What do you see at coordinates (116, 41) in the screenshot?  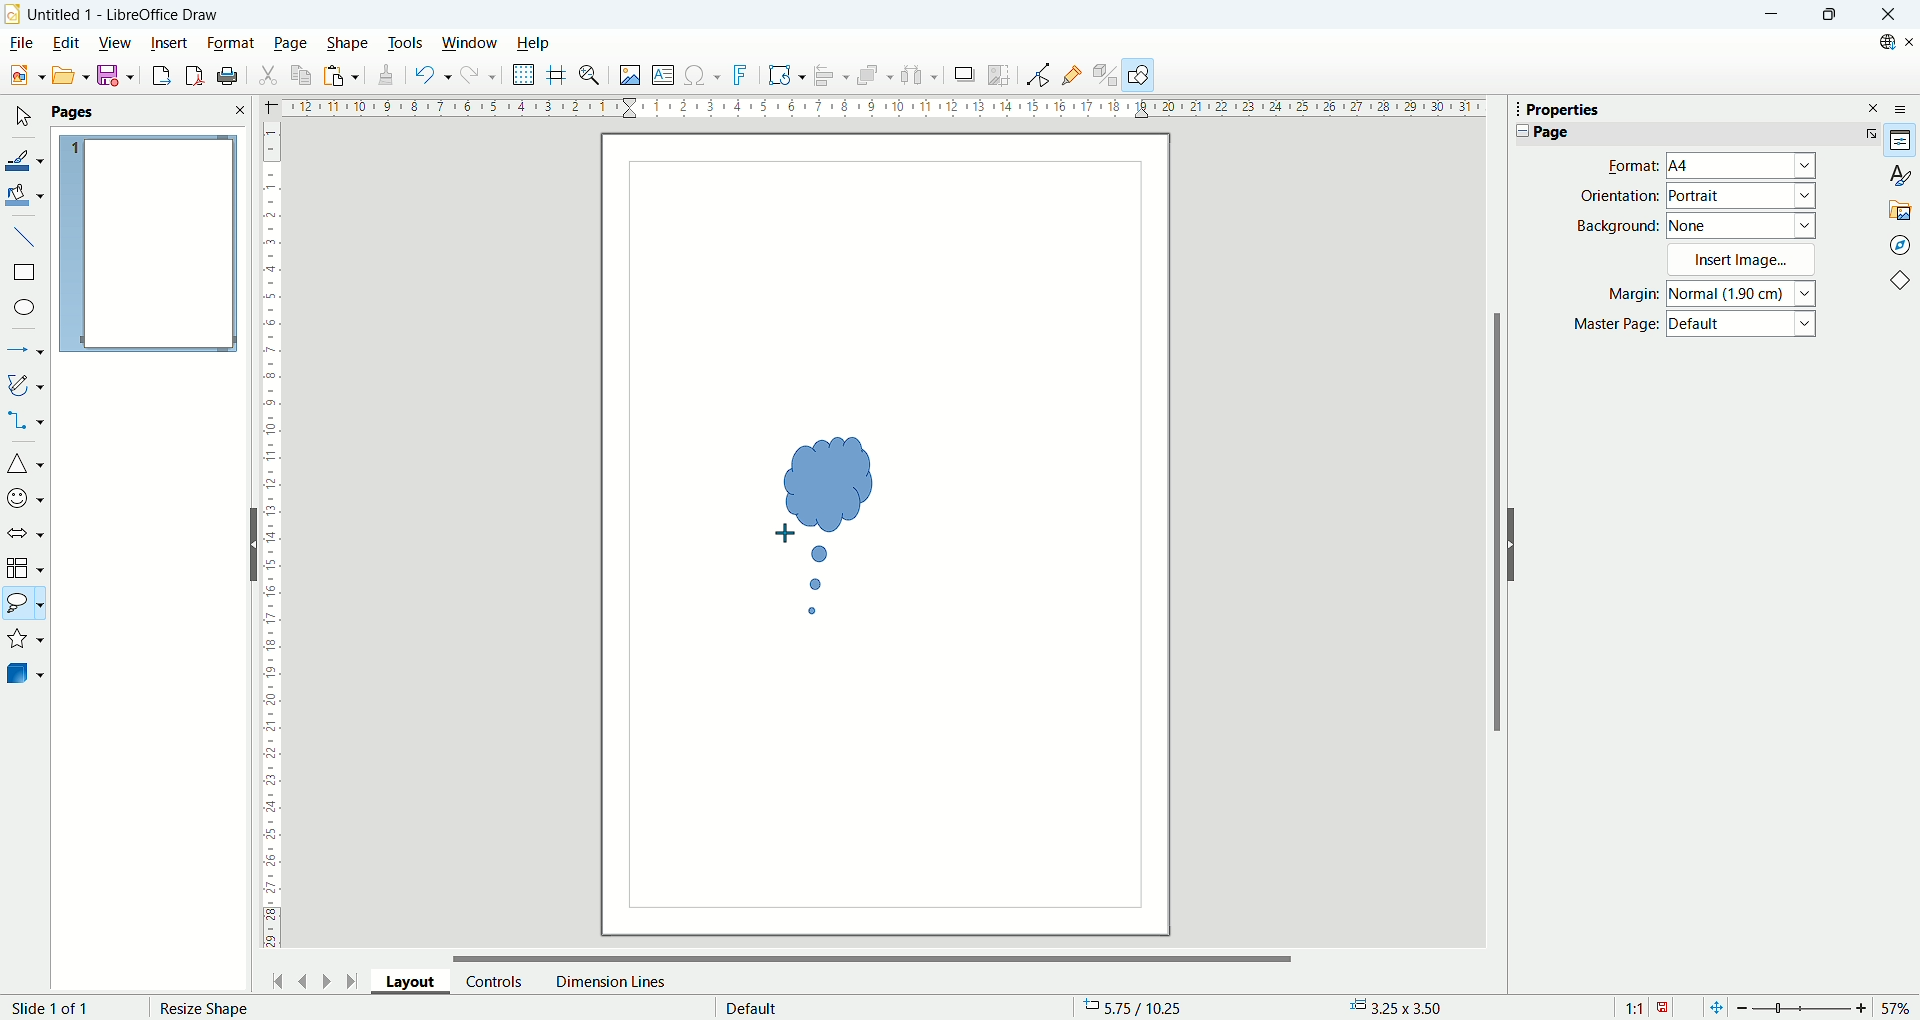 I see `view` at bounding box center [116, 41].